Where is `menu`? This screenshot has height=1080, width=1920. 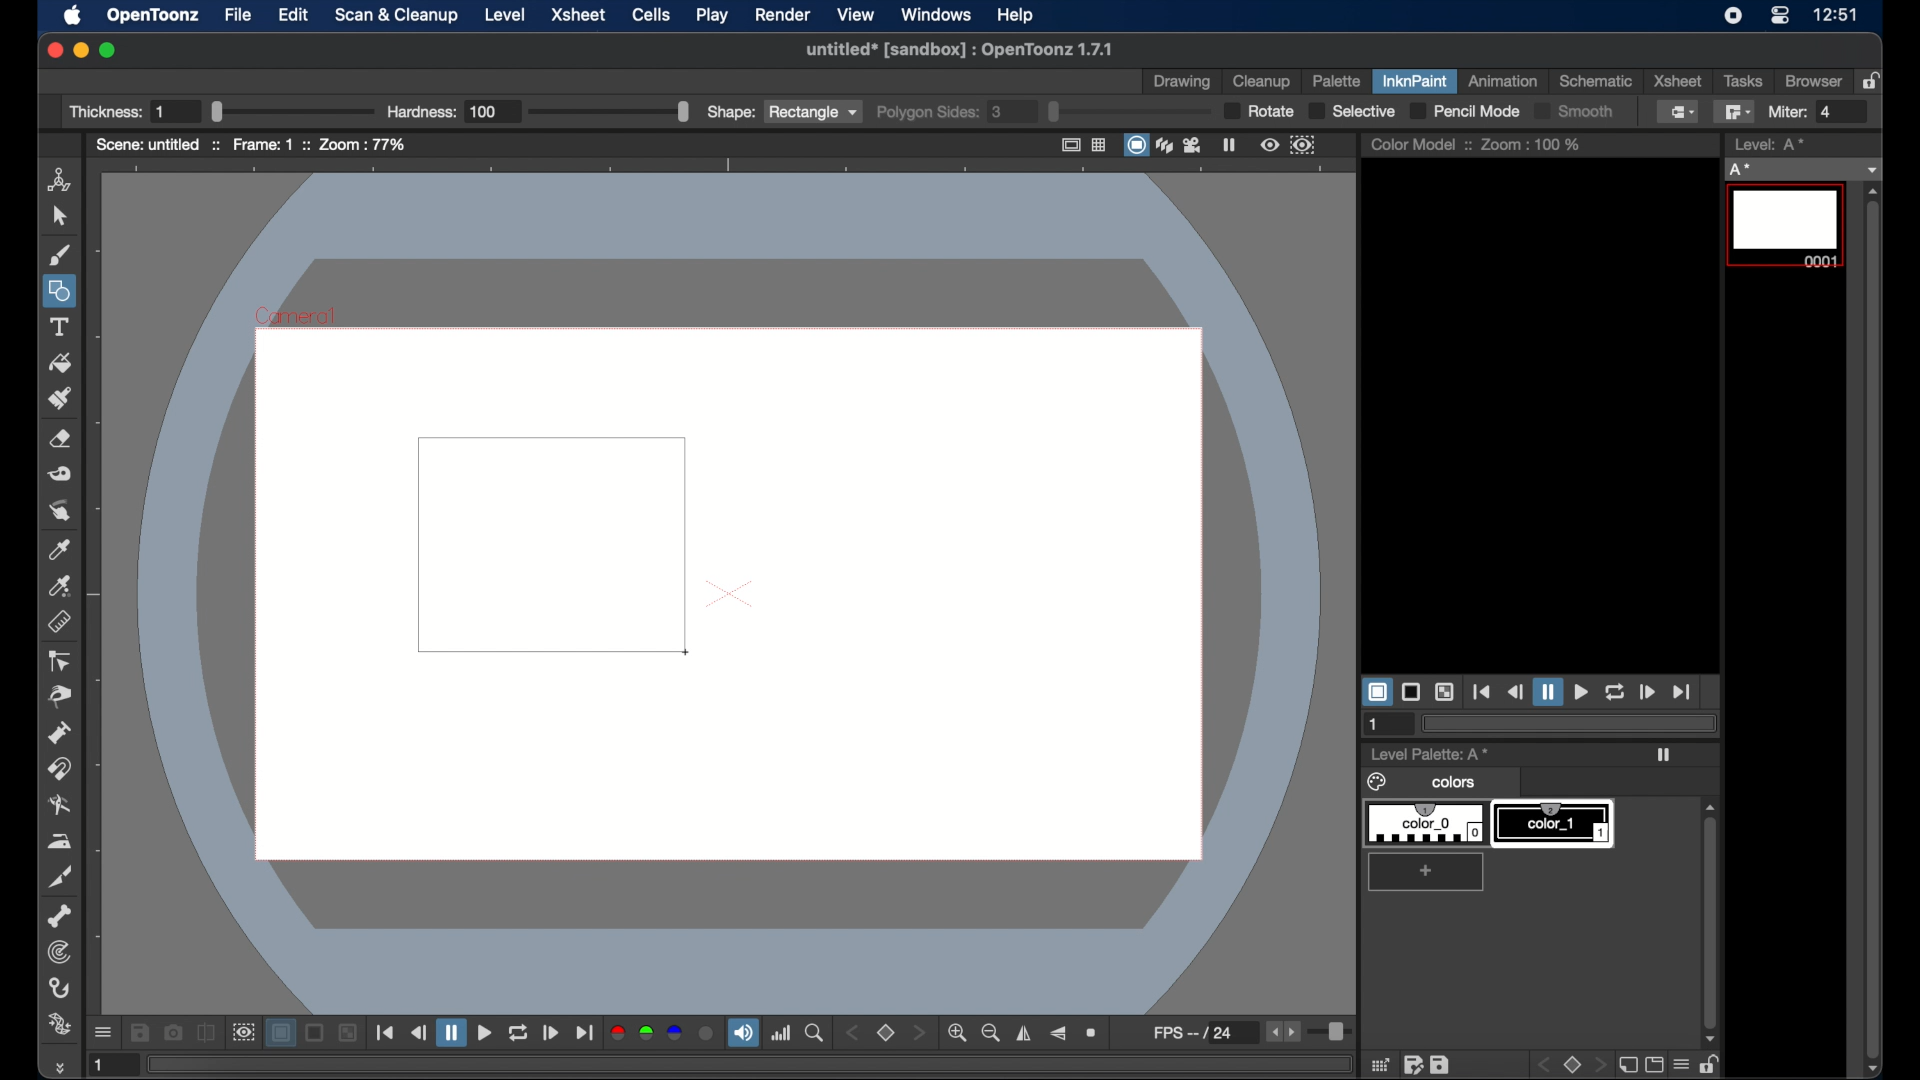 menu is located at coordinates (1680, 1064).